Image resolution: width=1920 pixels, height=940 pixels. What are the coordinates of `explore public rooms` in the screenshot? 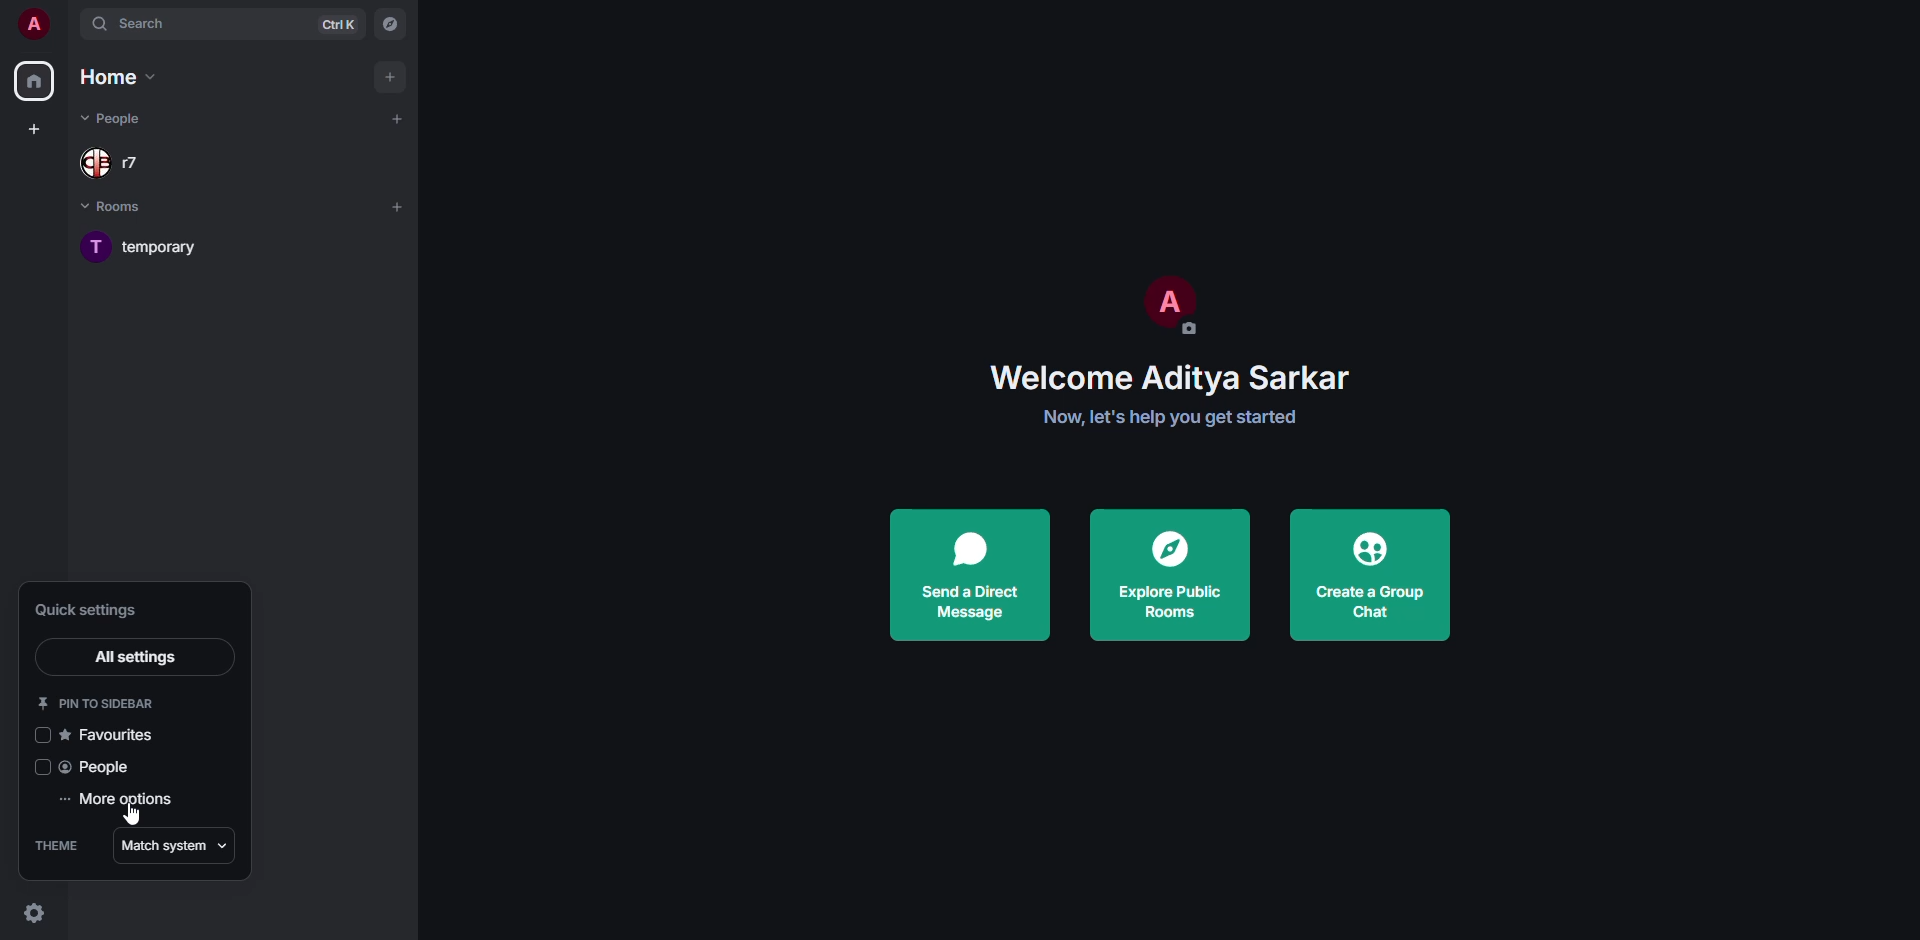 It's located at (1172, 574).